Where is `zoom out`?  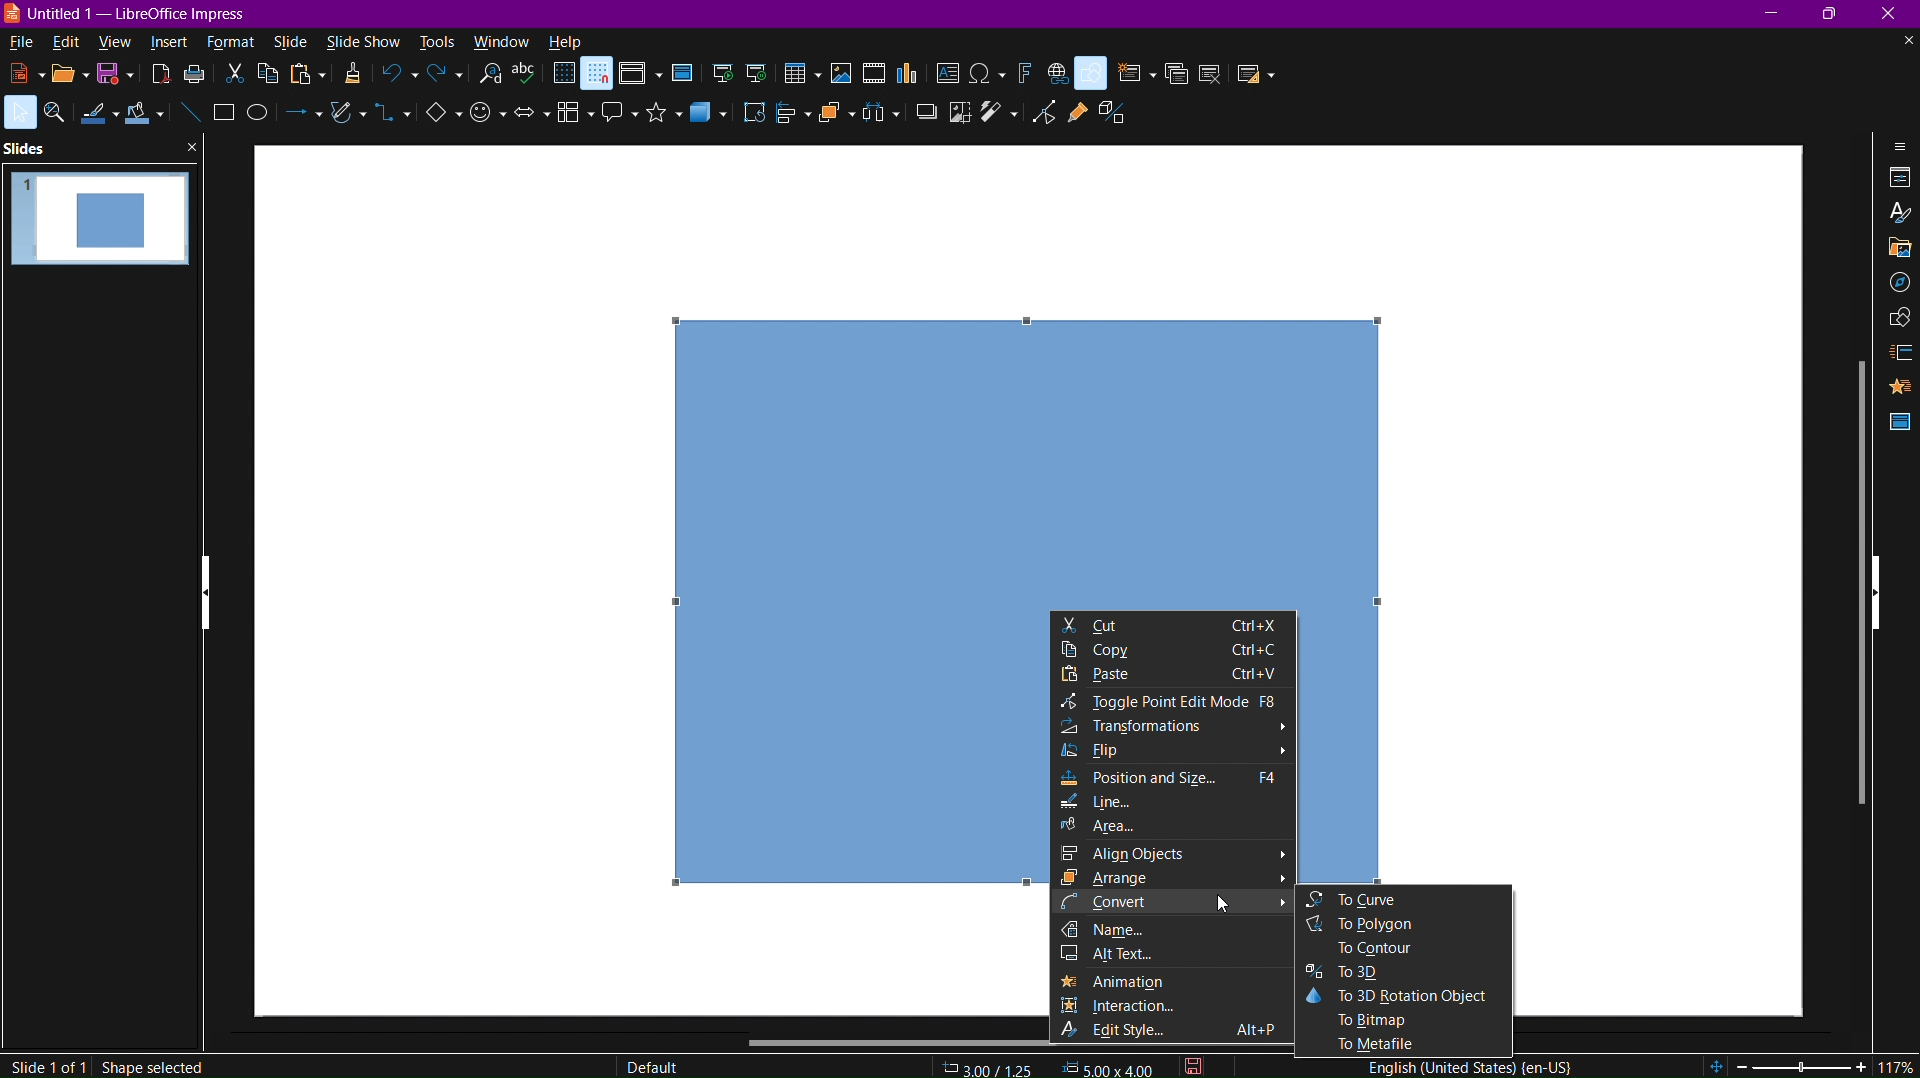 zoom out is located at coordinates (1742, 1066).